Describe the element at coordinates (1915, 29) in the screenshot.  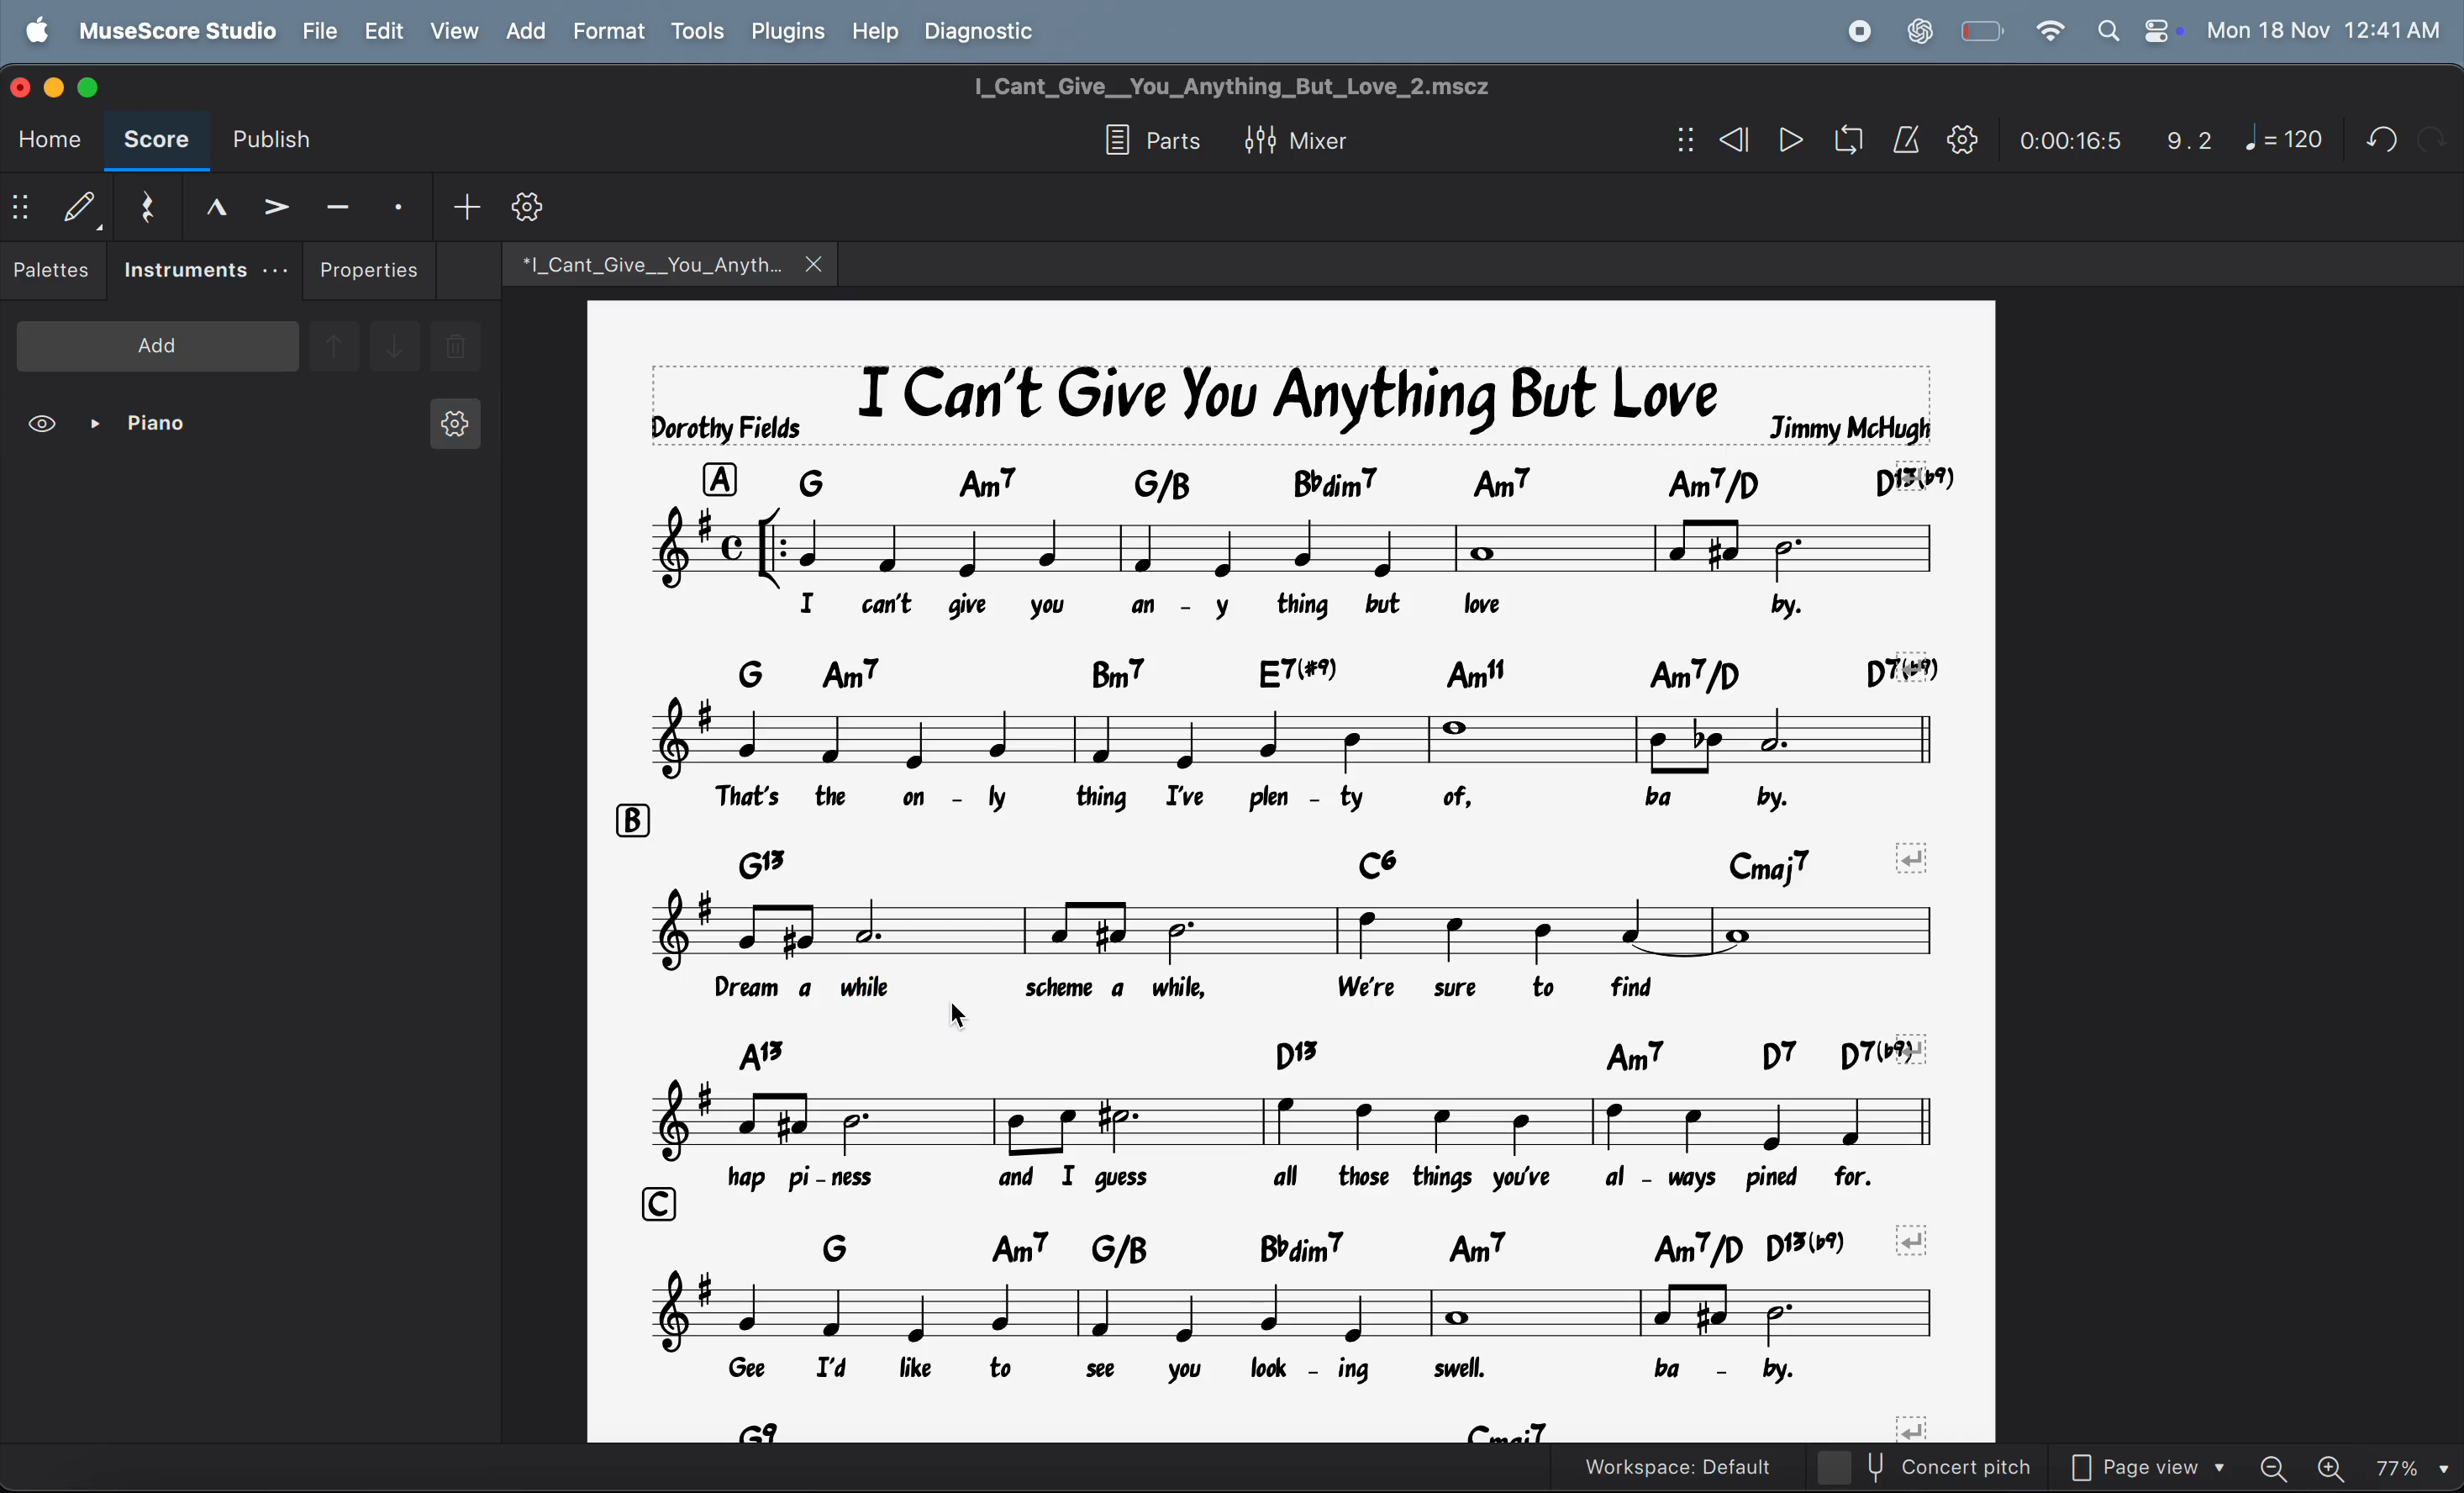
I see `chat gpt` at that location.